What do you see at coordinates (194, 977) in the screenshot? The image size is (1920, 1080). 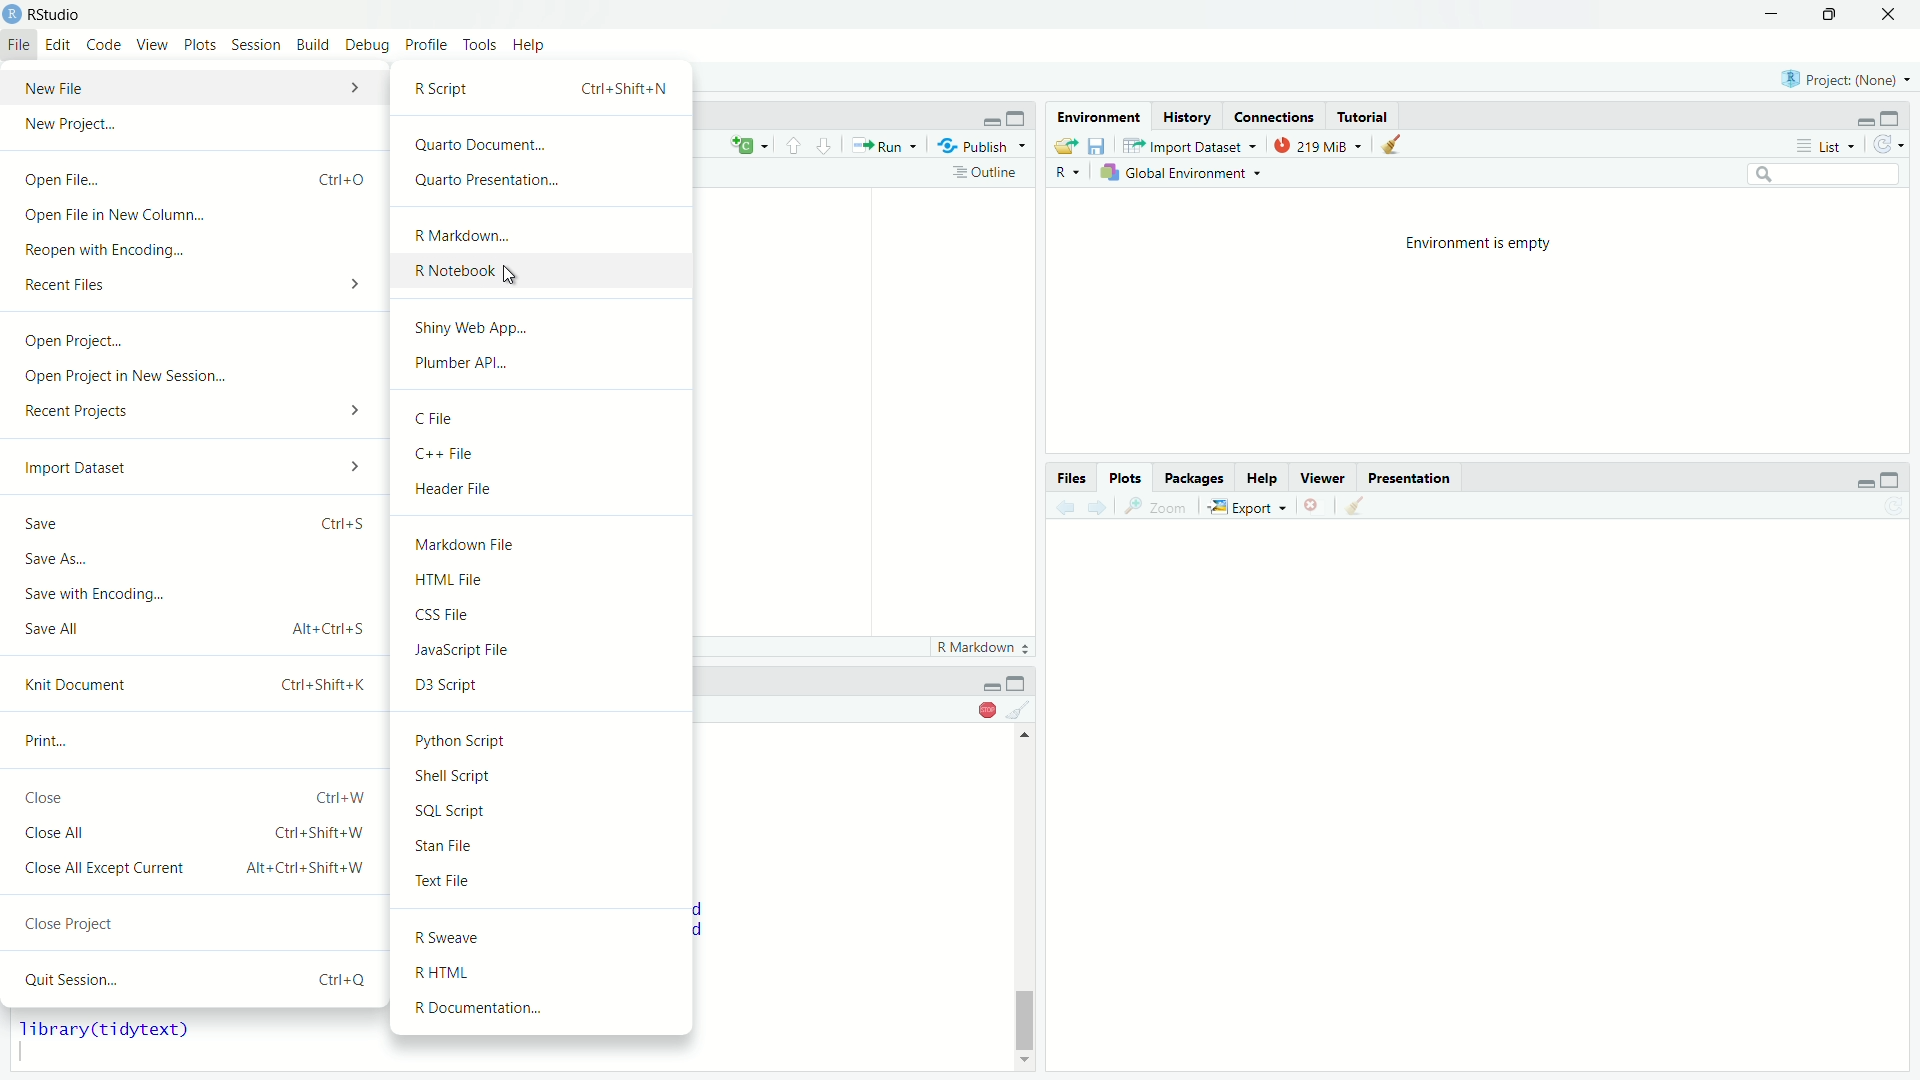 I see `Quit Session...` at bounding box center [194, 977].